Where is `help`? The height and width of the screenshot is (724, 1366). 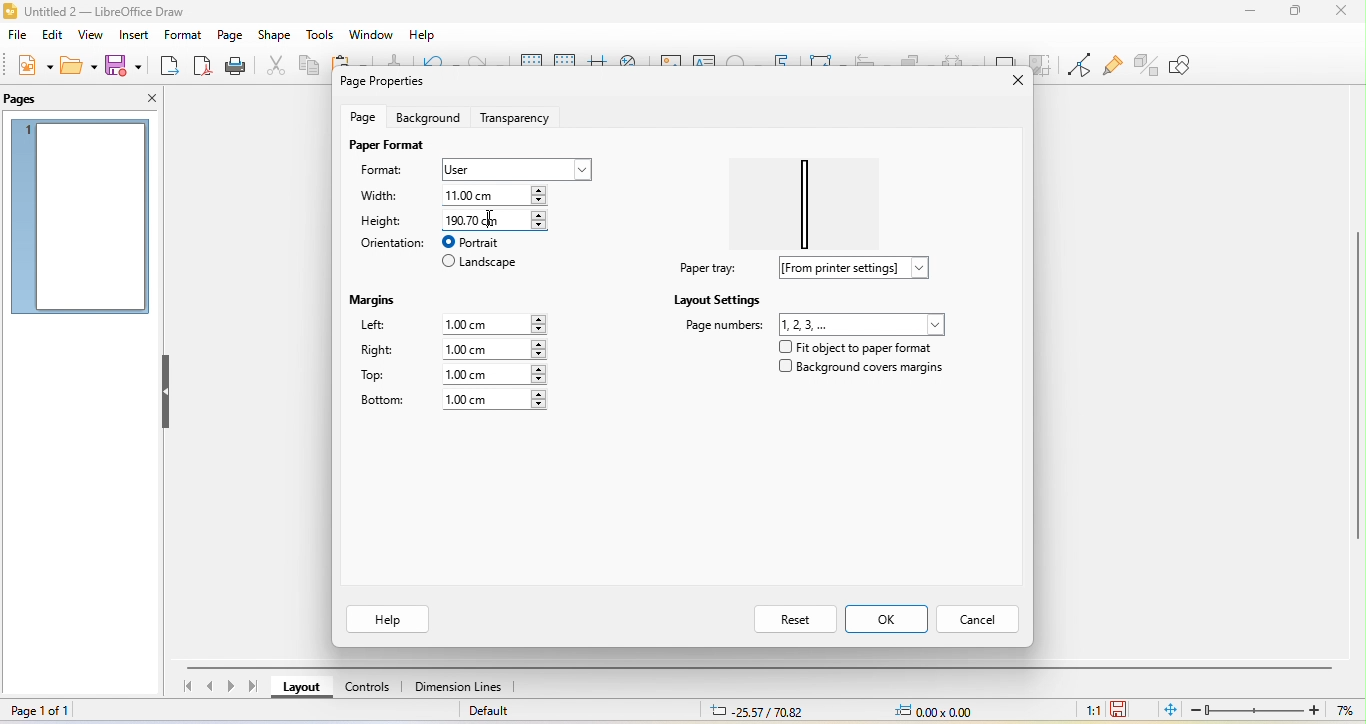
help is located at coordinates (420, 36).